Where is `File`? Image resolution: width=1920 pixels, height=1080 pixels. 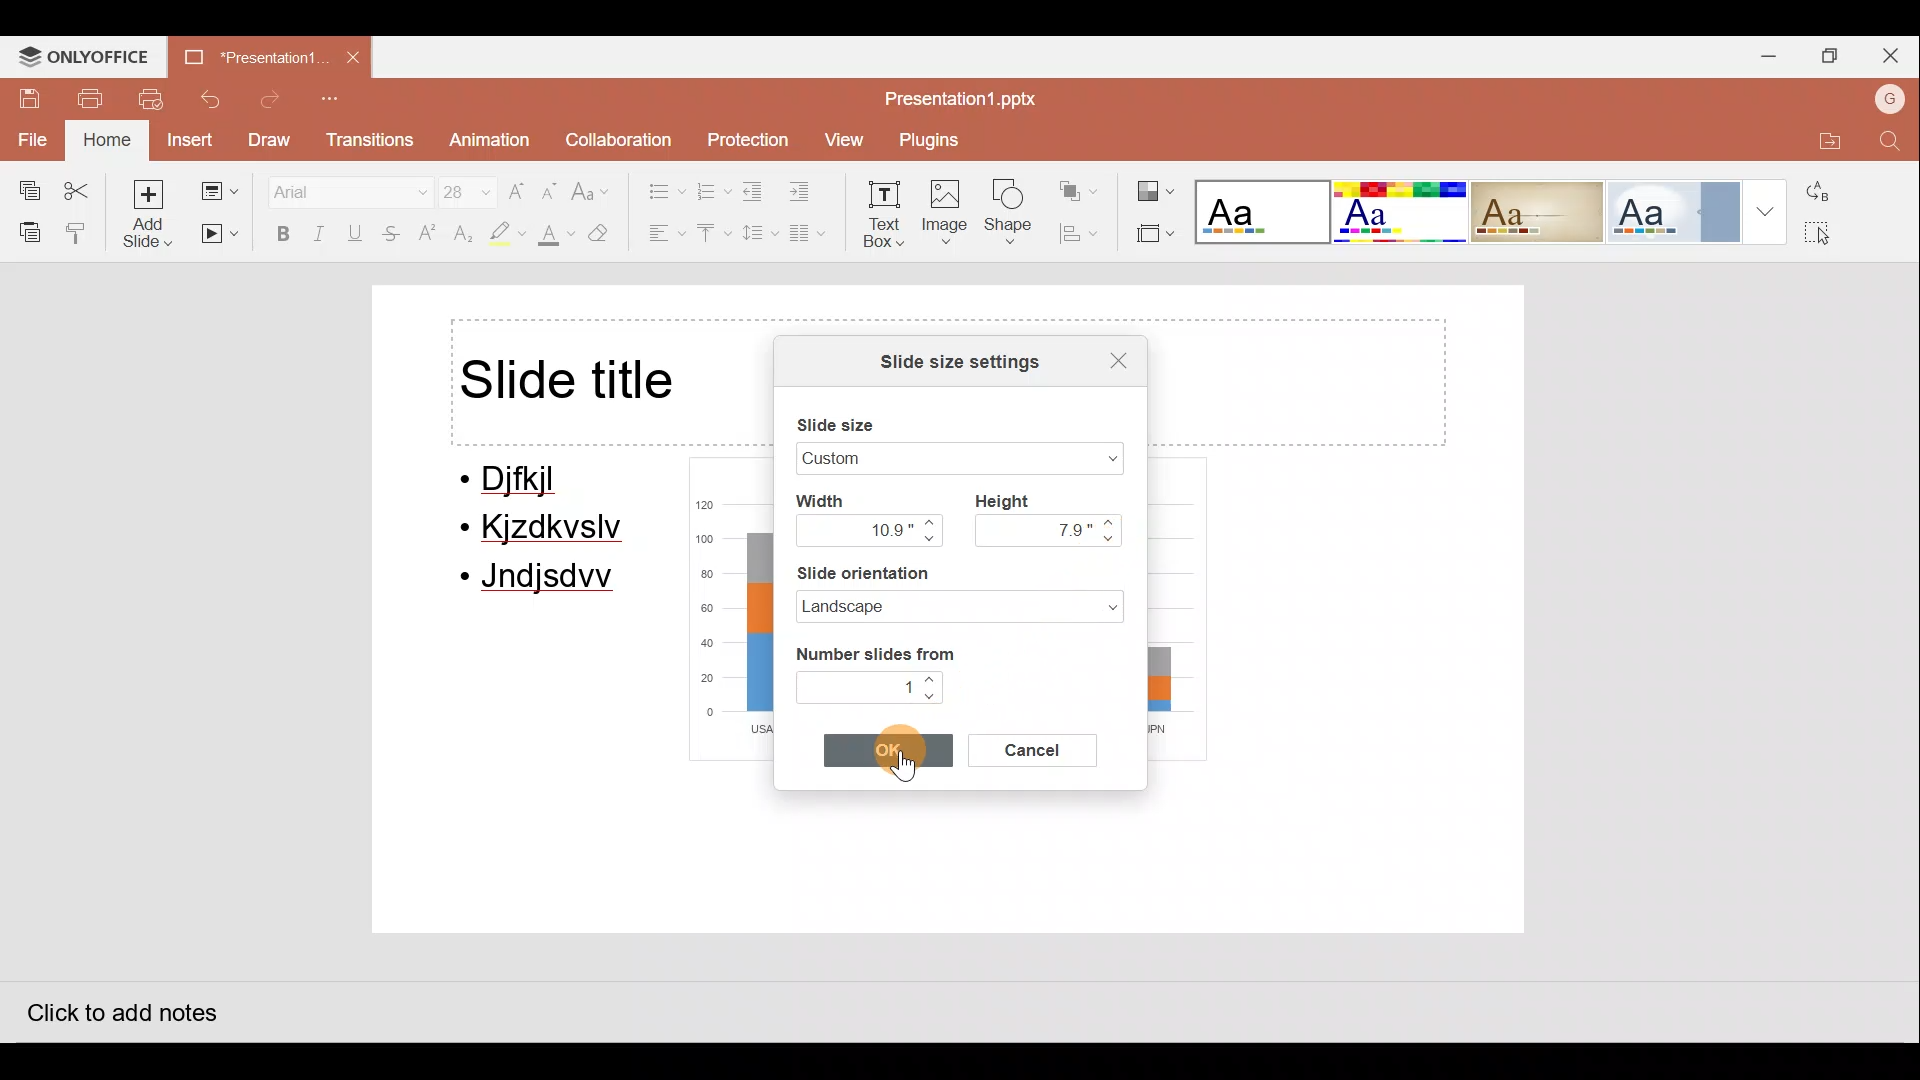
File is located at coordinates (30, 137).